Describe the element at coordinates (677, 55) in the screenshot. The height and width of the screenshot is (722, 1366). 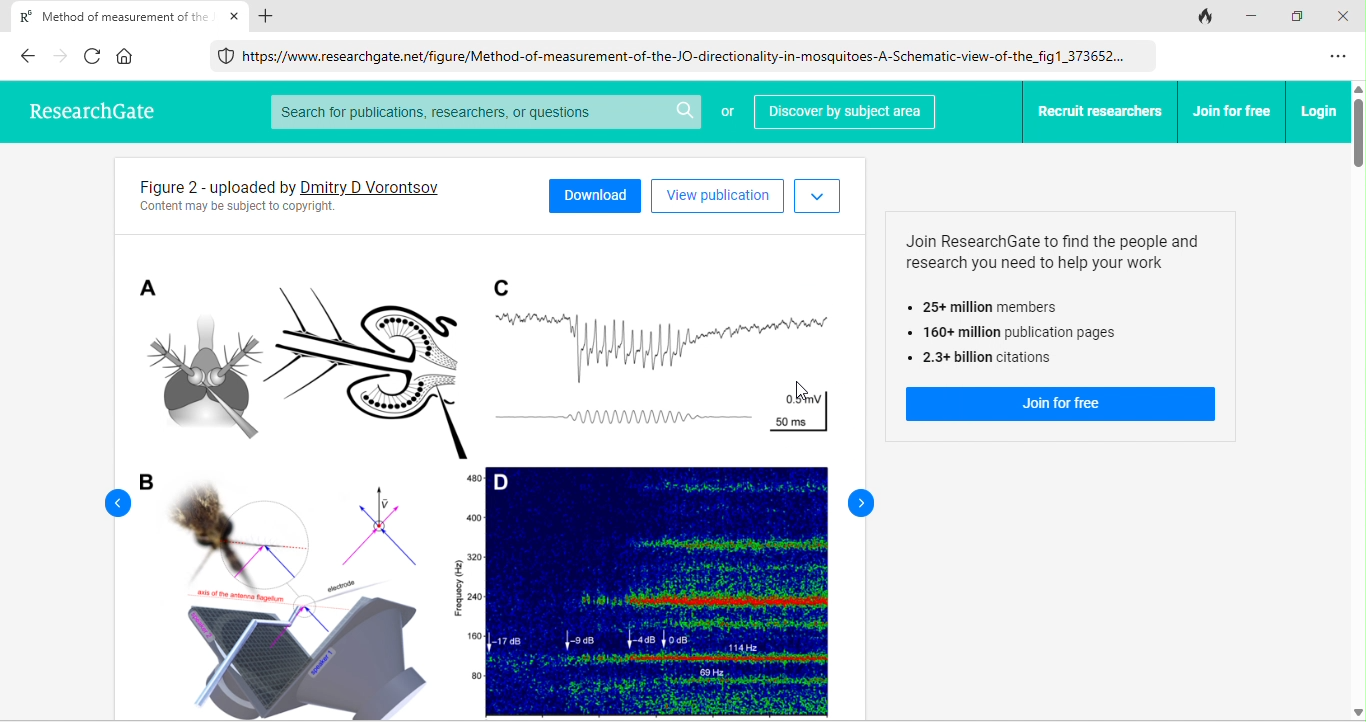
I see `https web link` at that location.